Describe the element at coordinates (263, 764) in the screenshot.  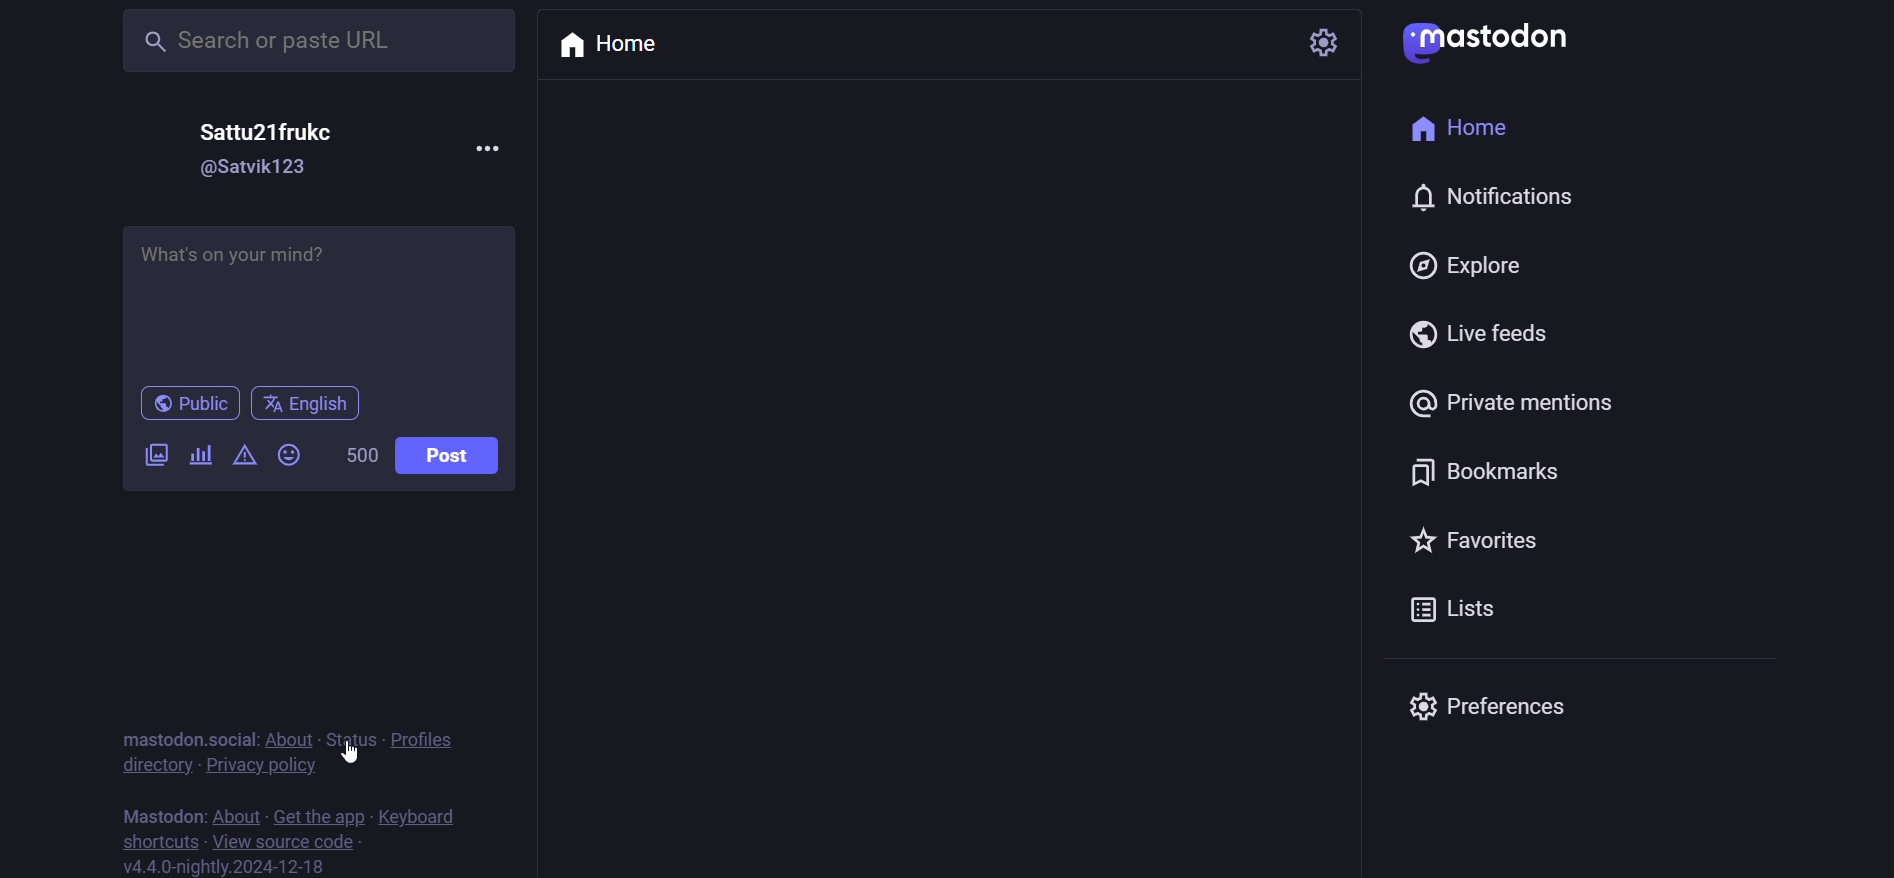
I see `privacy policy` at that location.